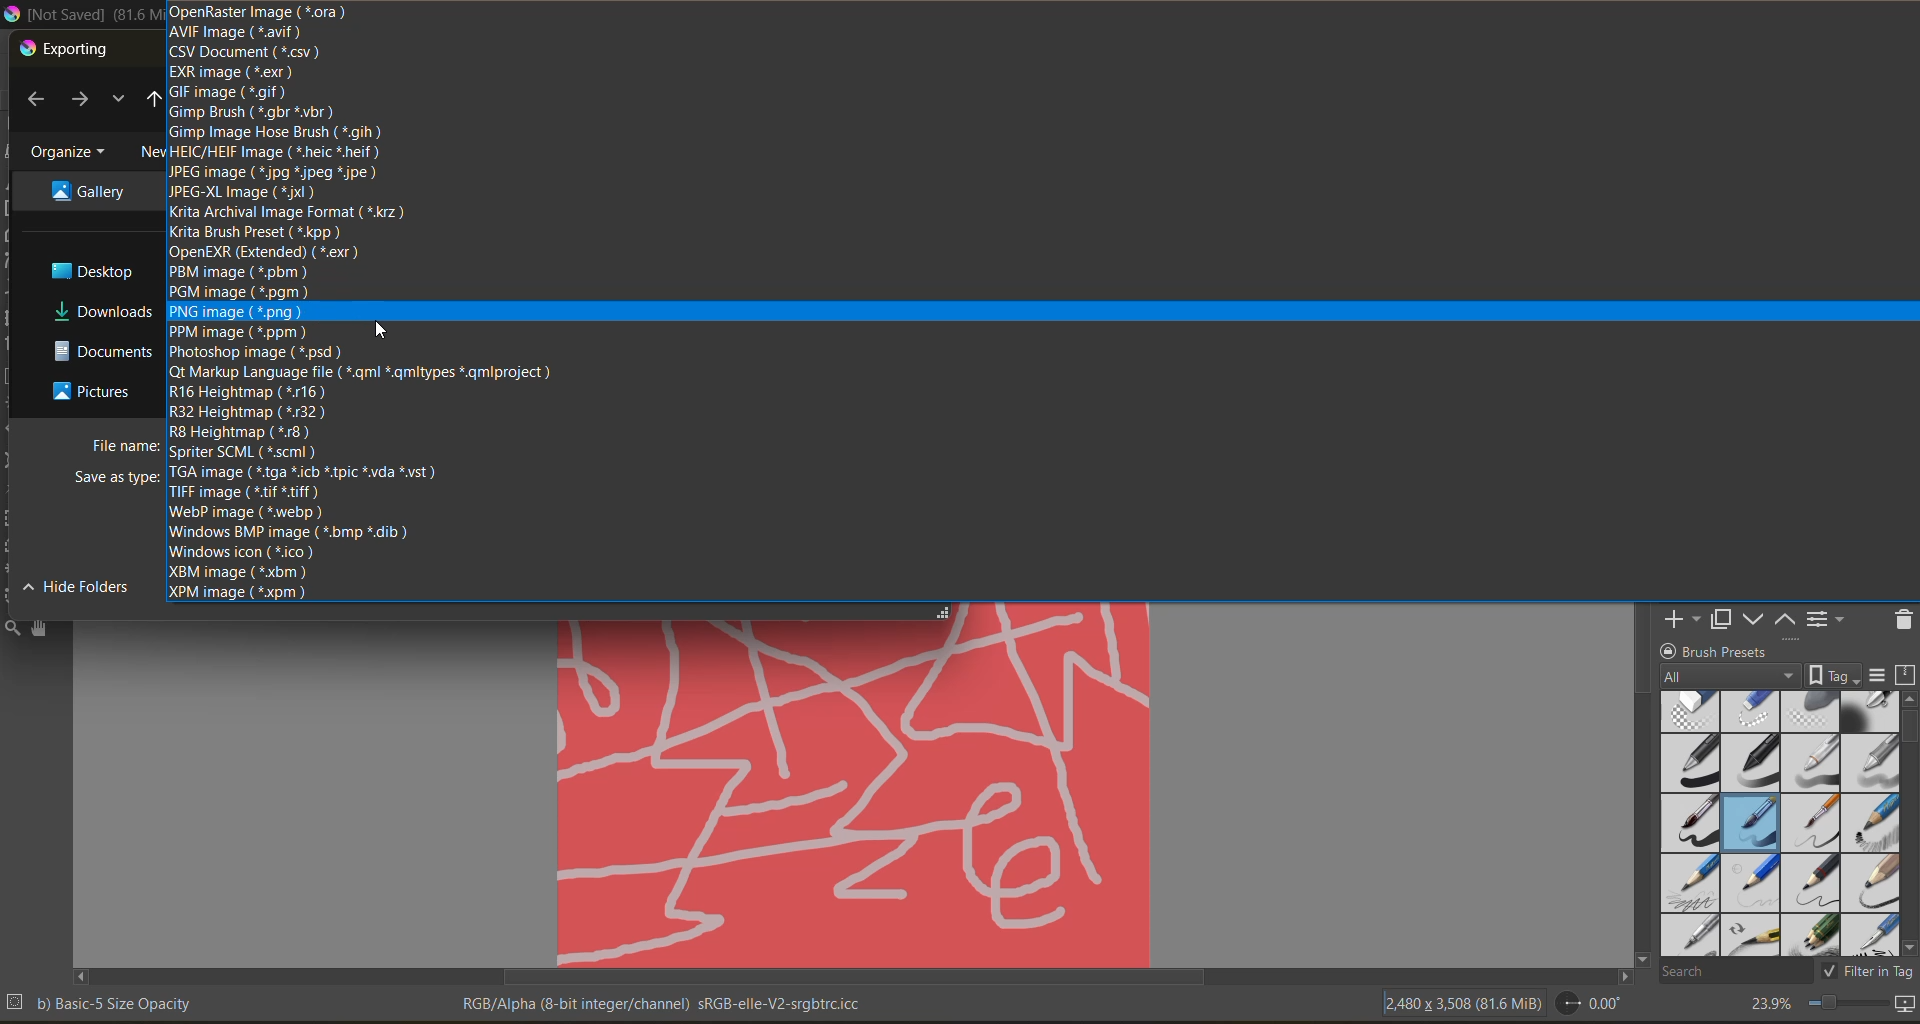  What do you see at coordinates (1588, 1003) in the screenshot?
I see `flip angle` at bounding box center [1588, 1003].